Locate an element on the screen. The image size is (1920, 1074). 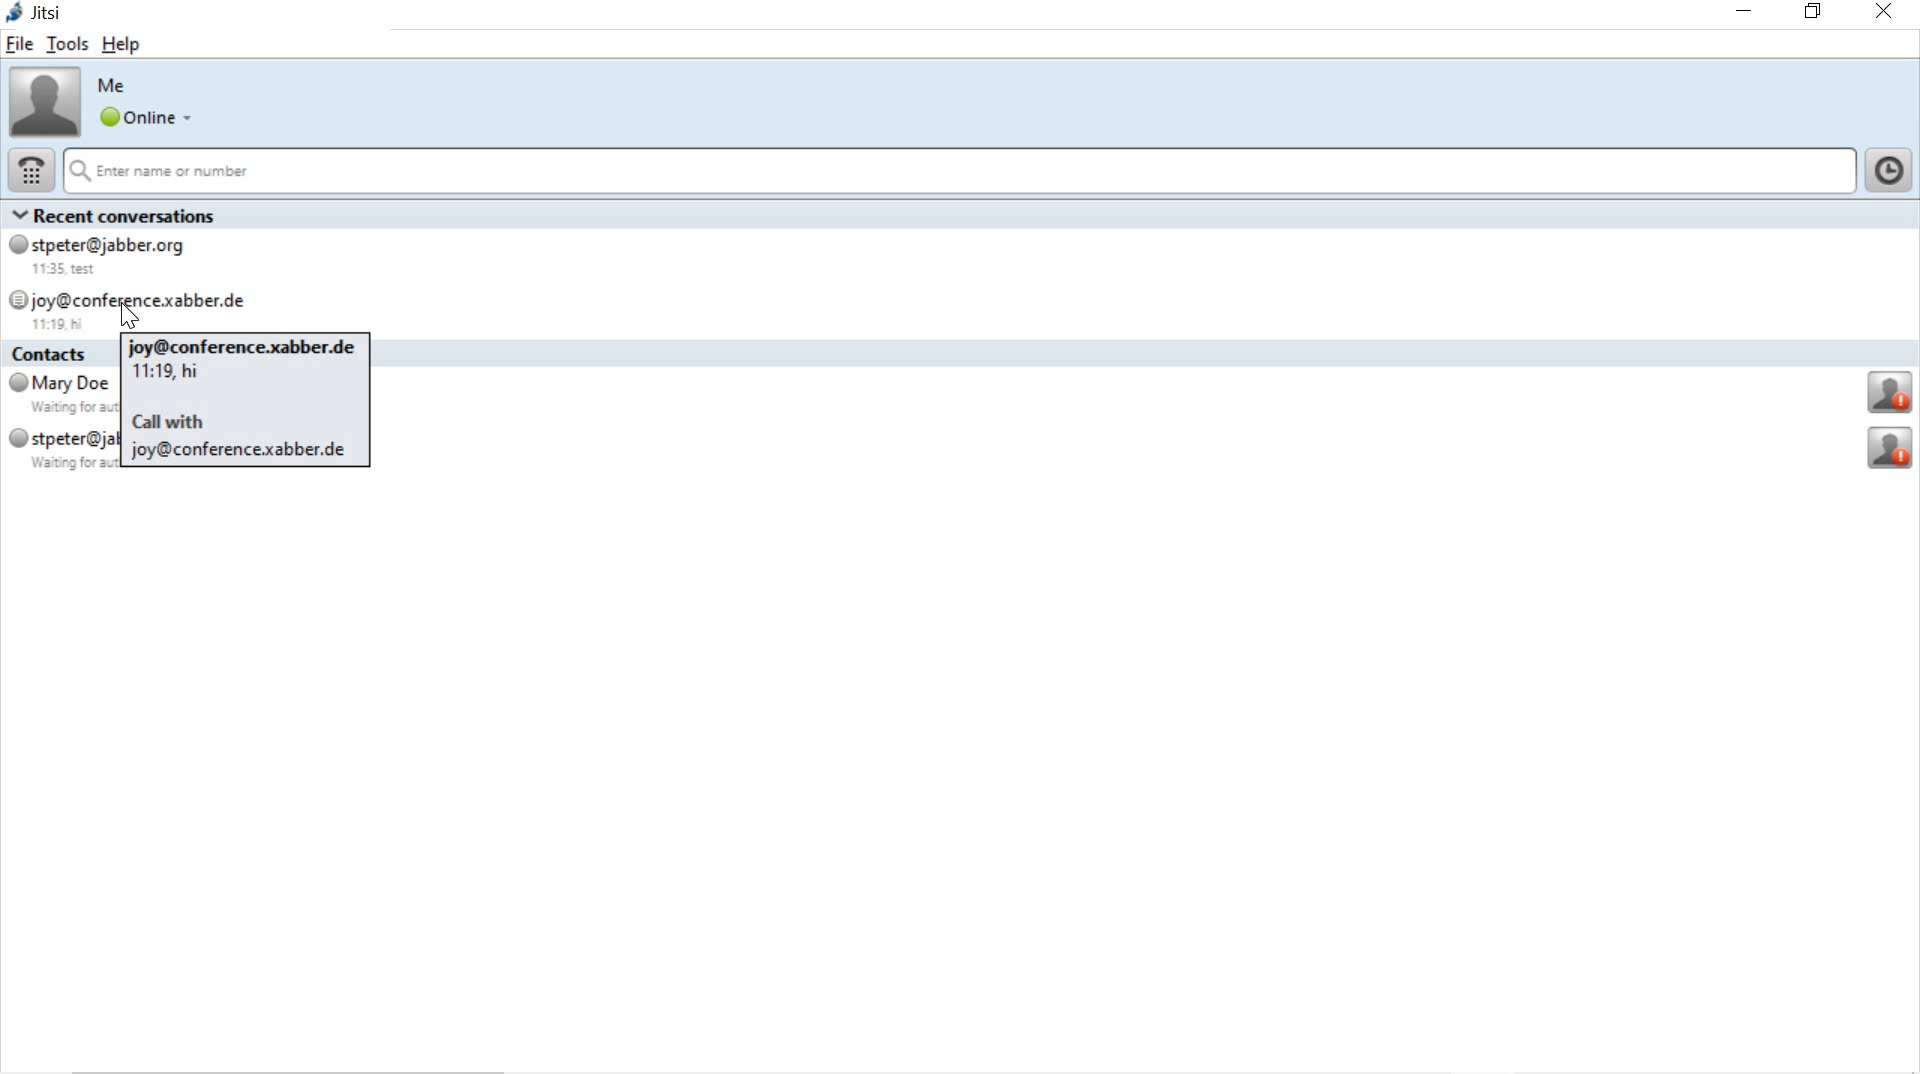
file is located at coordinates (21, 45).